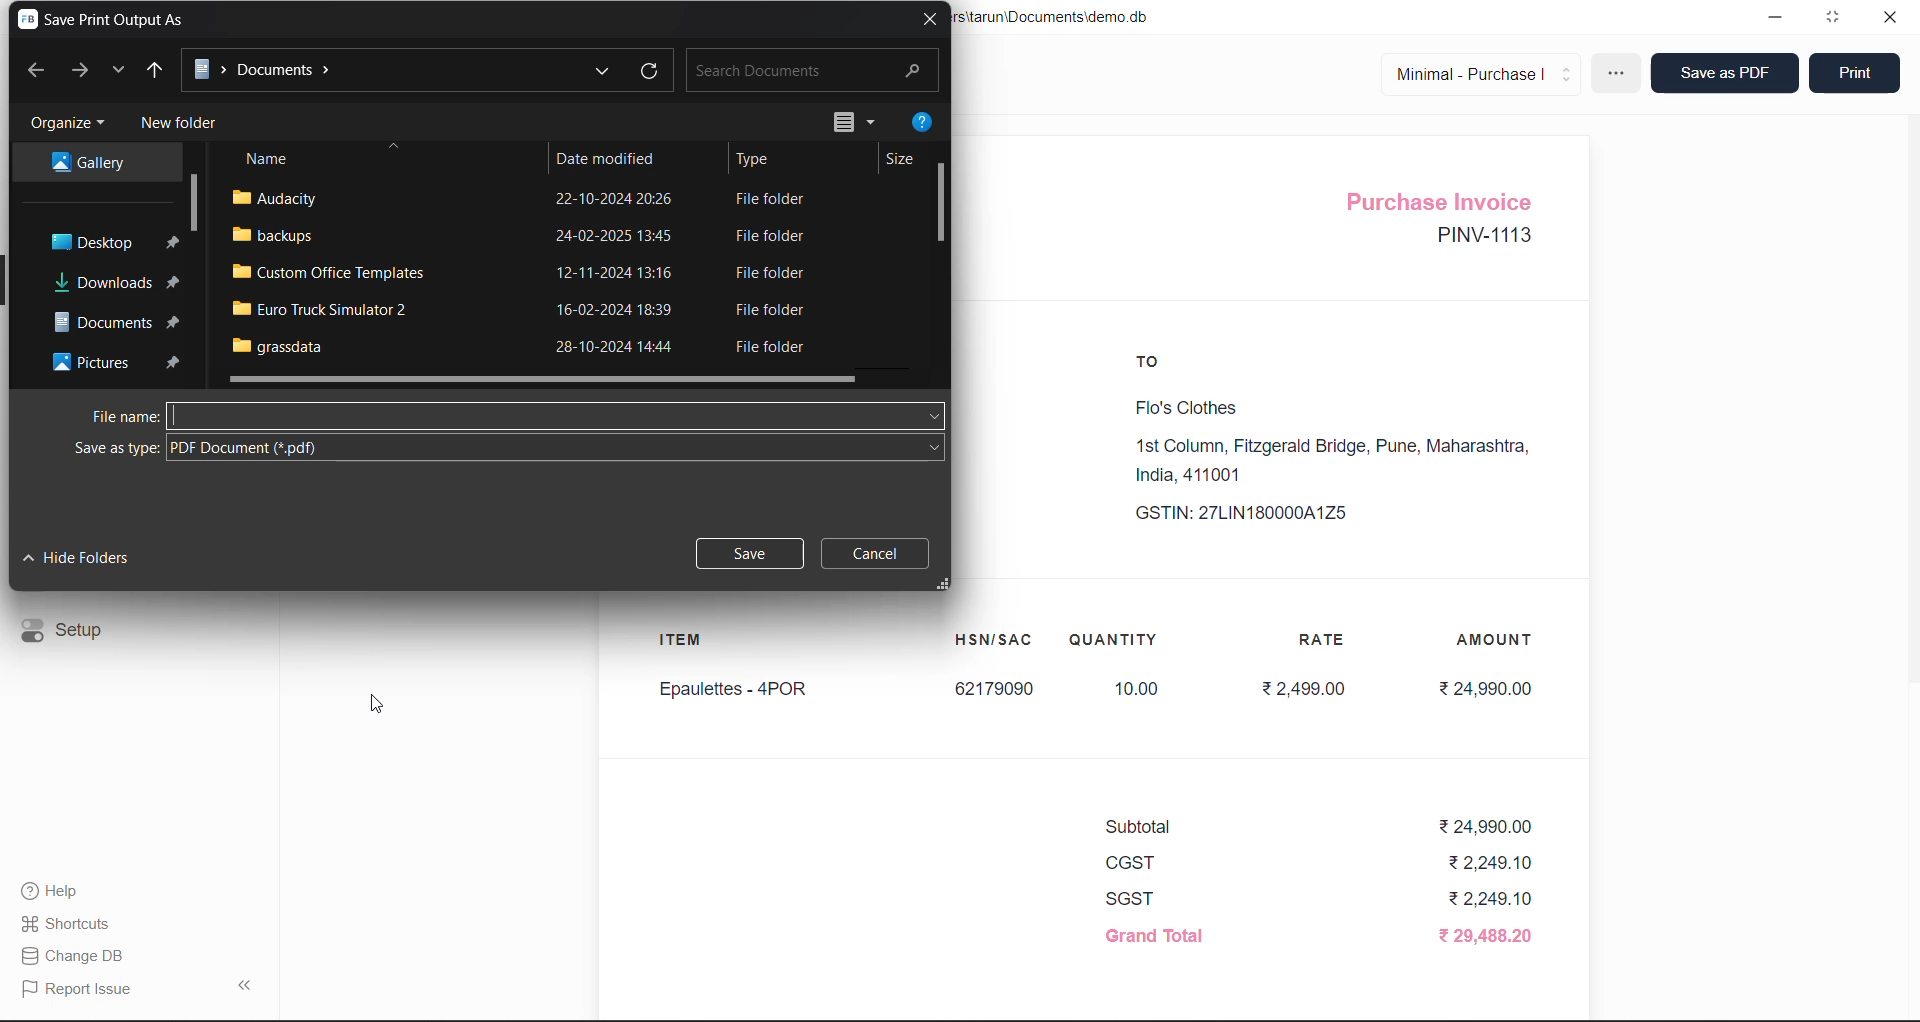  Describe the element at coordinates (187, 125) in the screenshot. I see `New folder` at that location.